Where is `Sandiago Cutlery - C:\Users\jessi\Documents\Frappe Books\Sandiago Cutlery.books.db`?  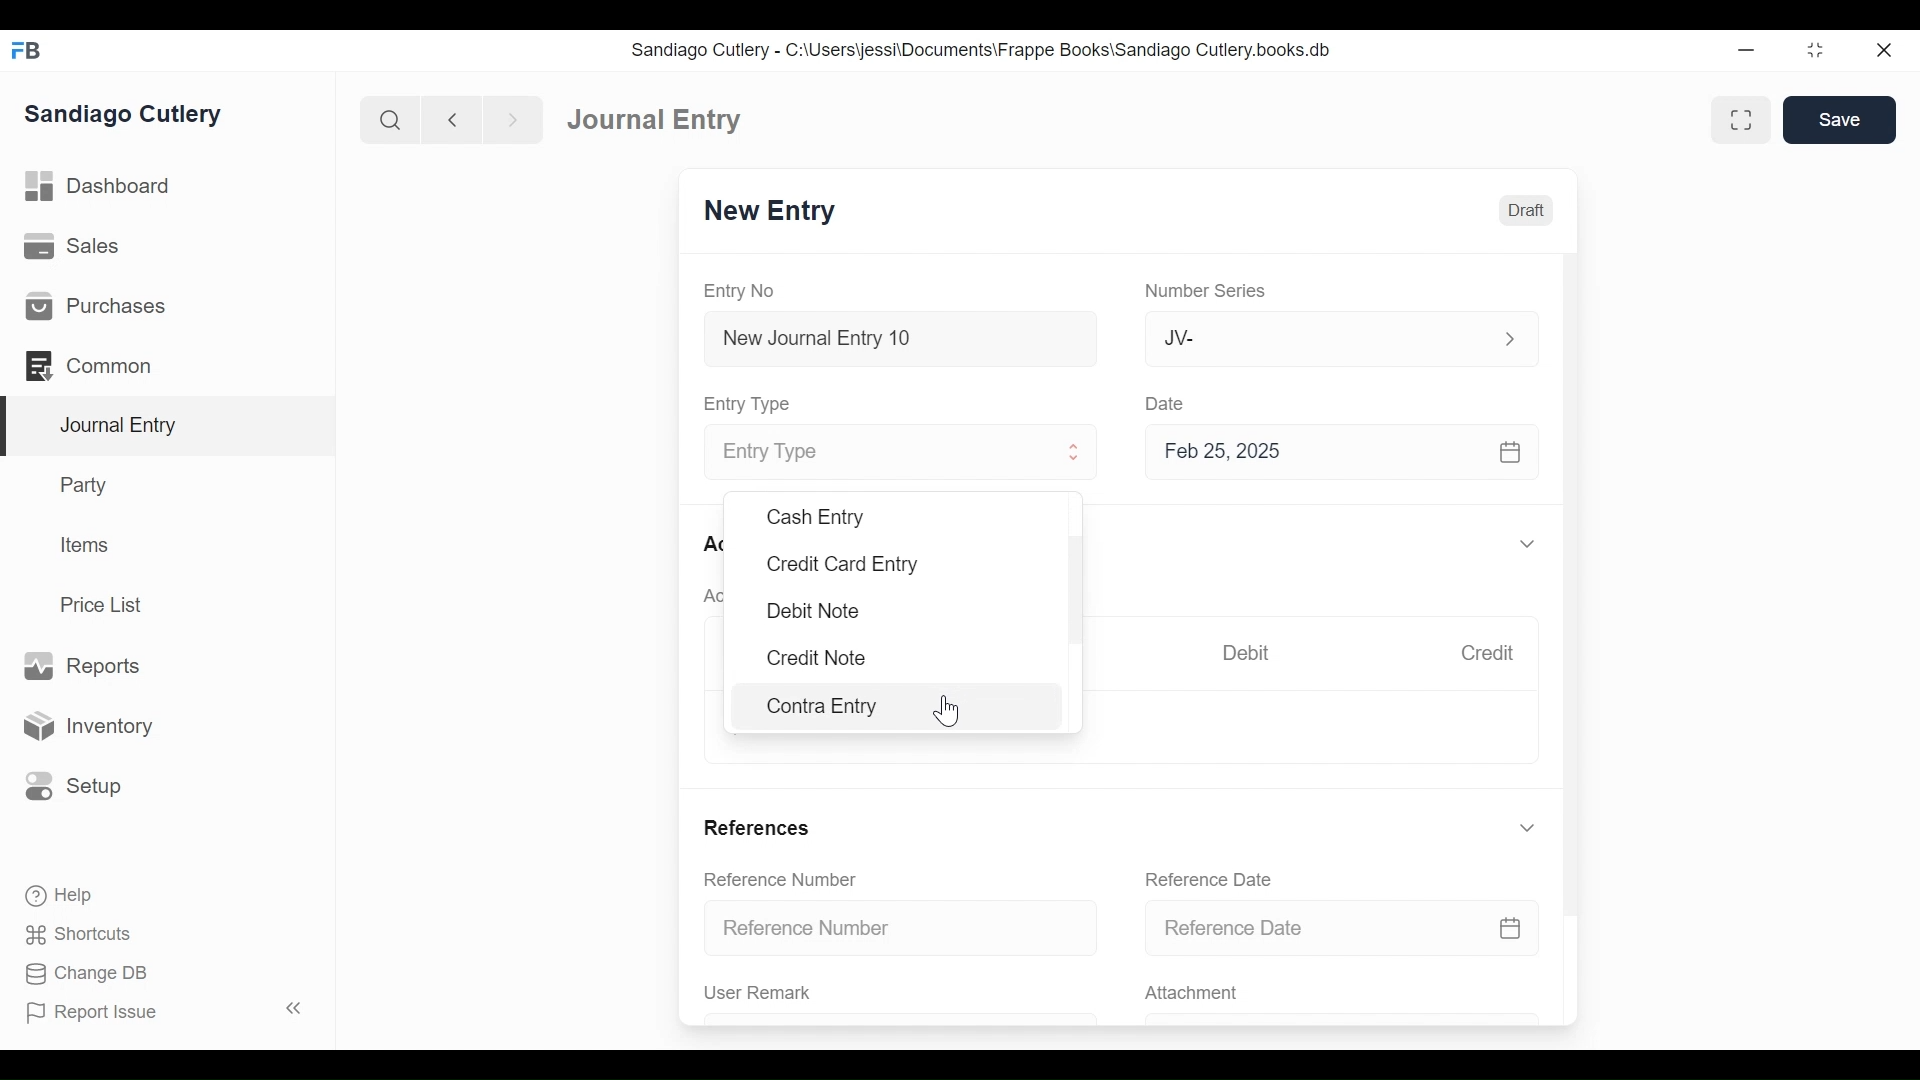
Sandiago Cutlery - C:\Users\jessi\Documents\Frappe Books\Sandiago Cutlery.books.db is located at coordinates (985, 52).